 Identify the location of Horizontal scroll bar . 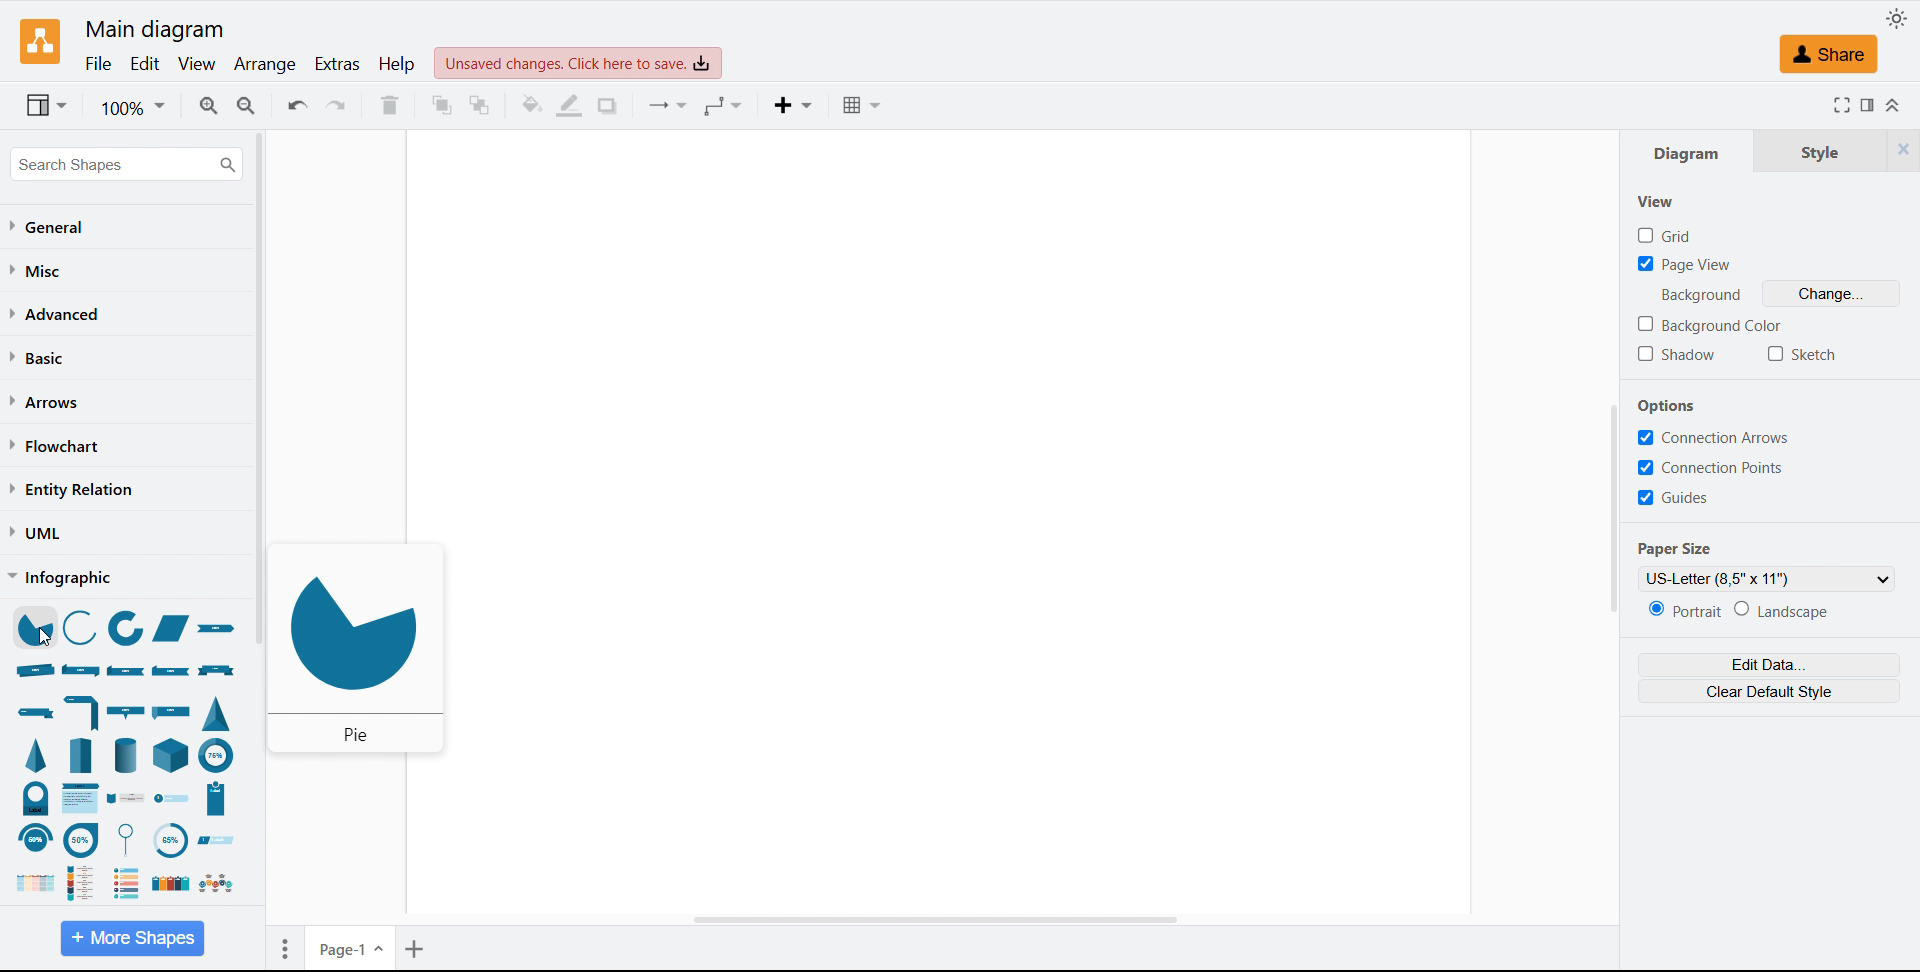
(940, 921).